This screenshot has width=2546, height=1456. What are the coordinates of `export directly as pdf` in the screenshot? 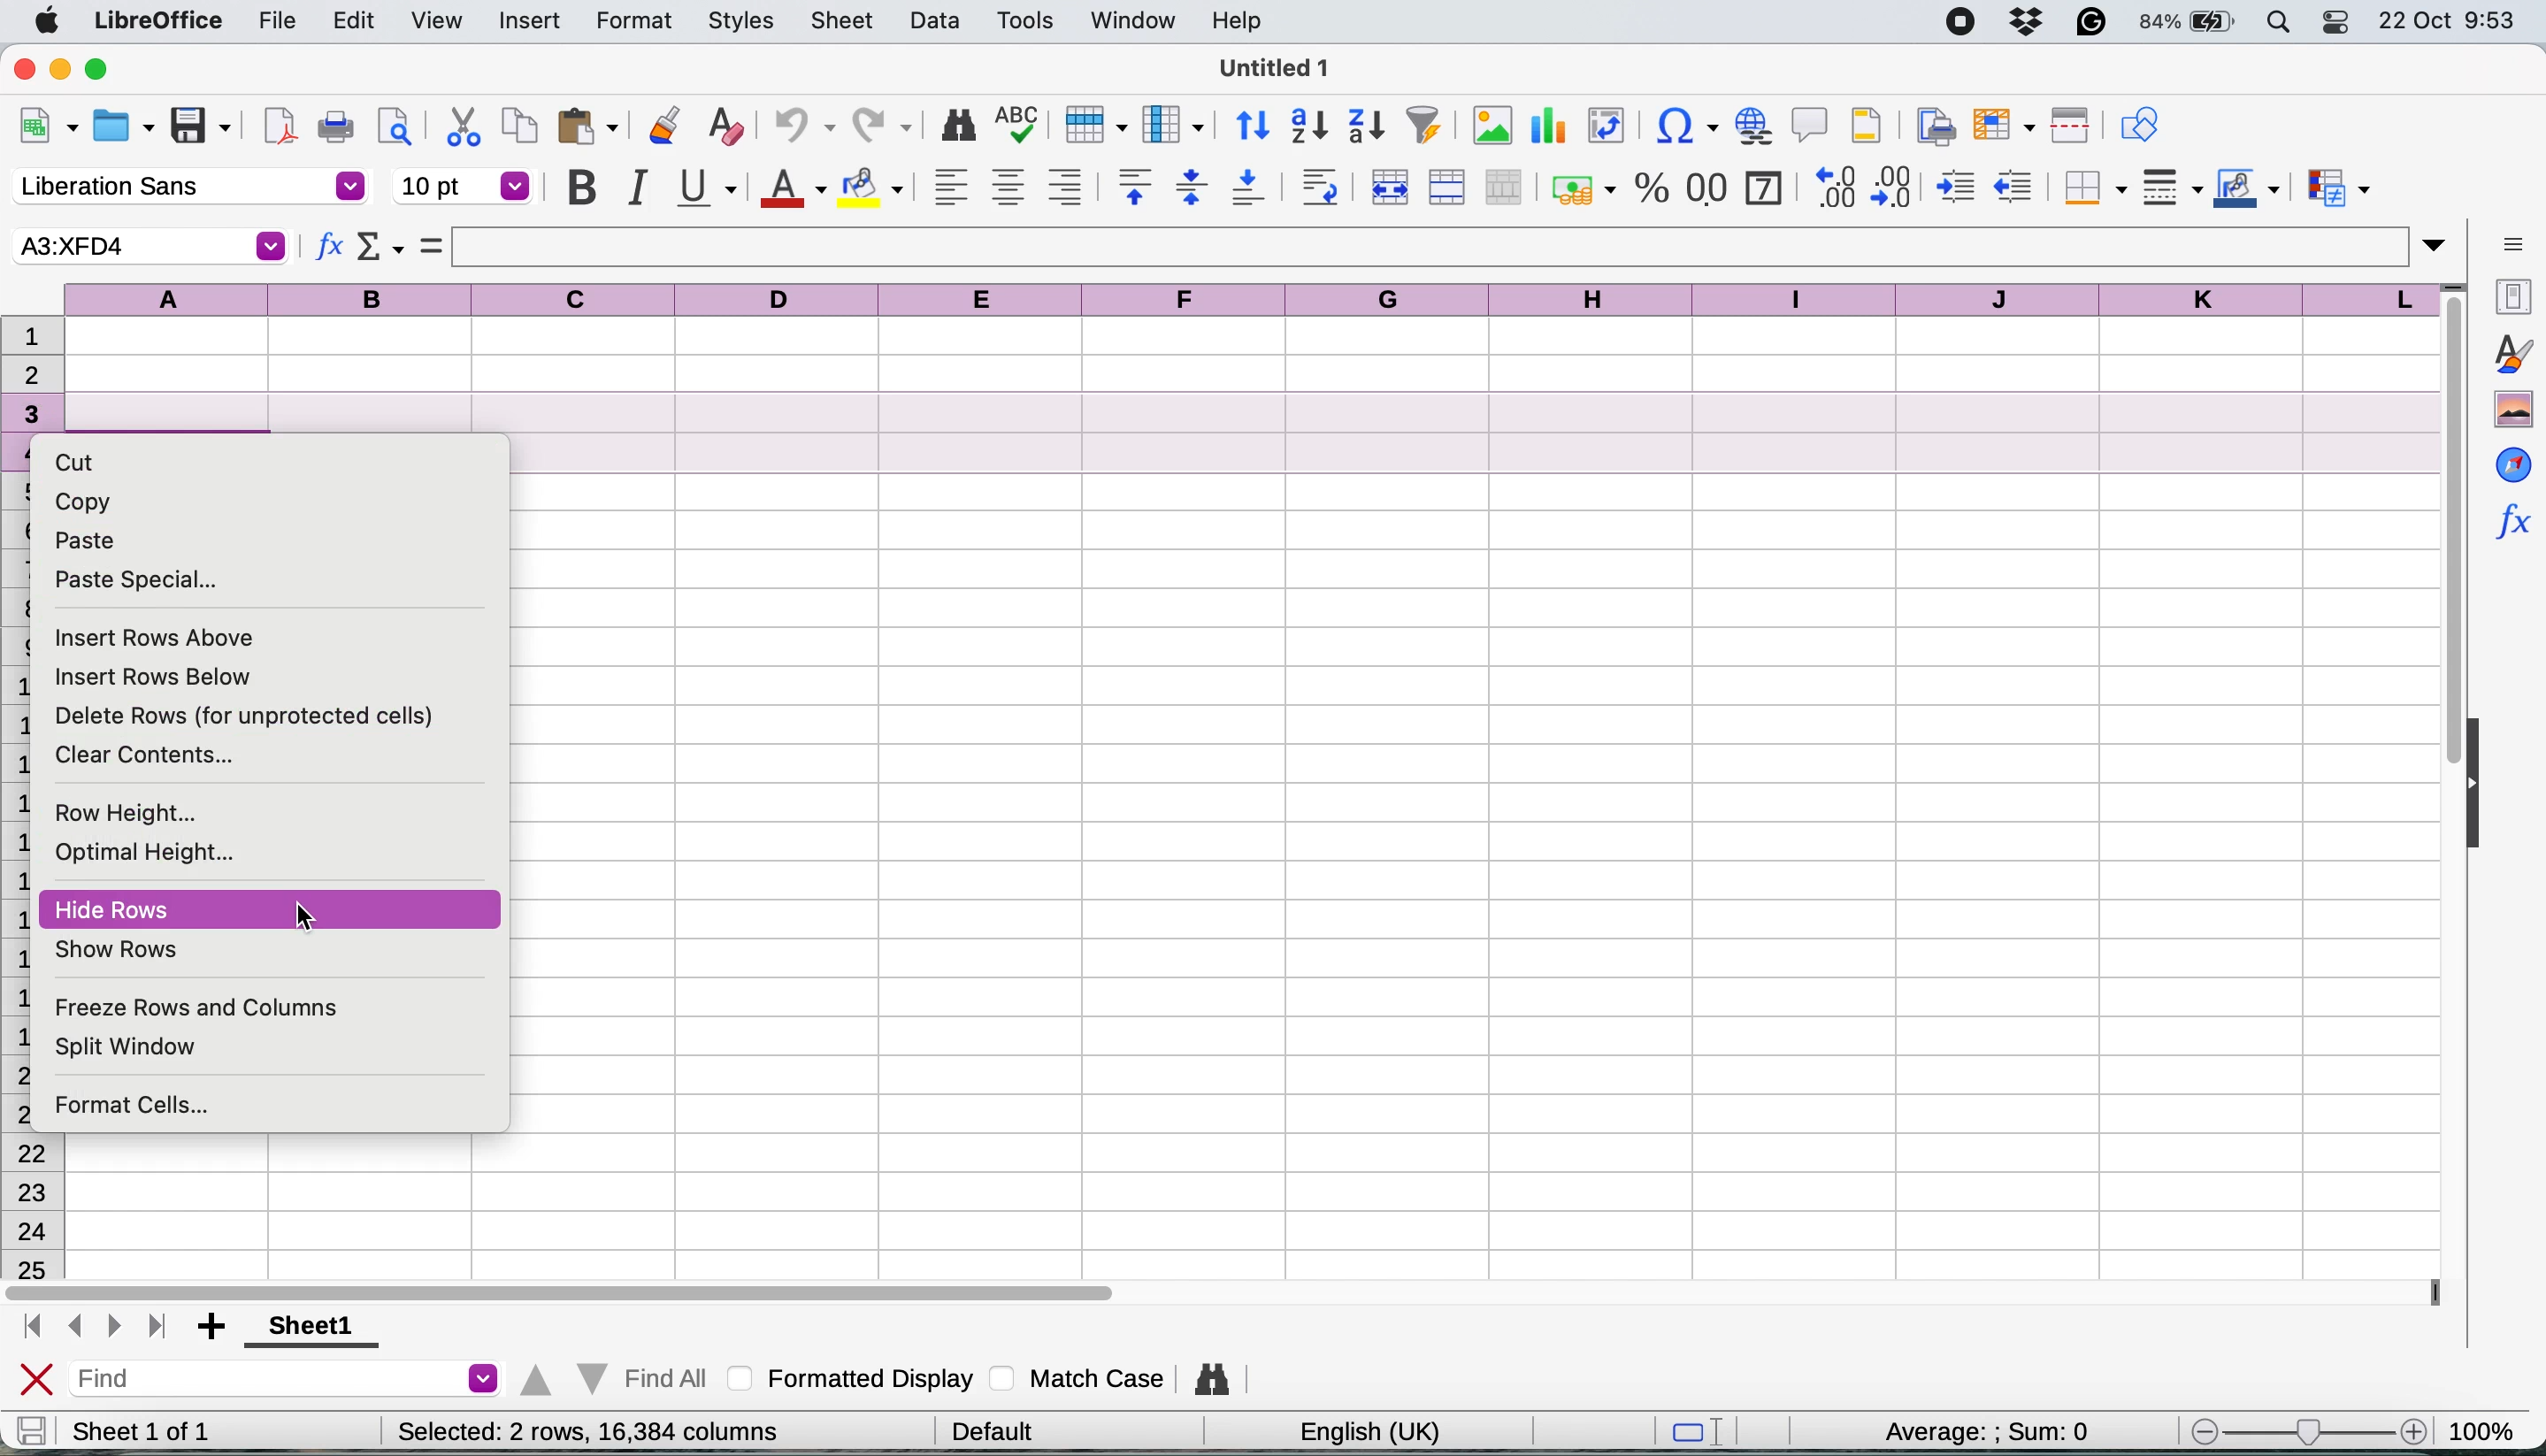 It's located at (281, 126).